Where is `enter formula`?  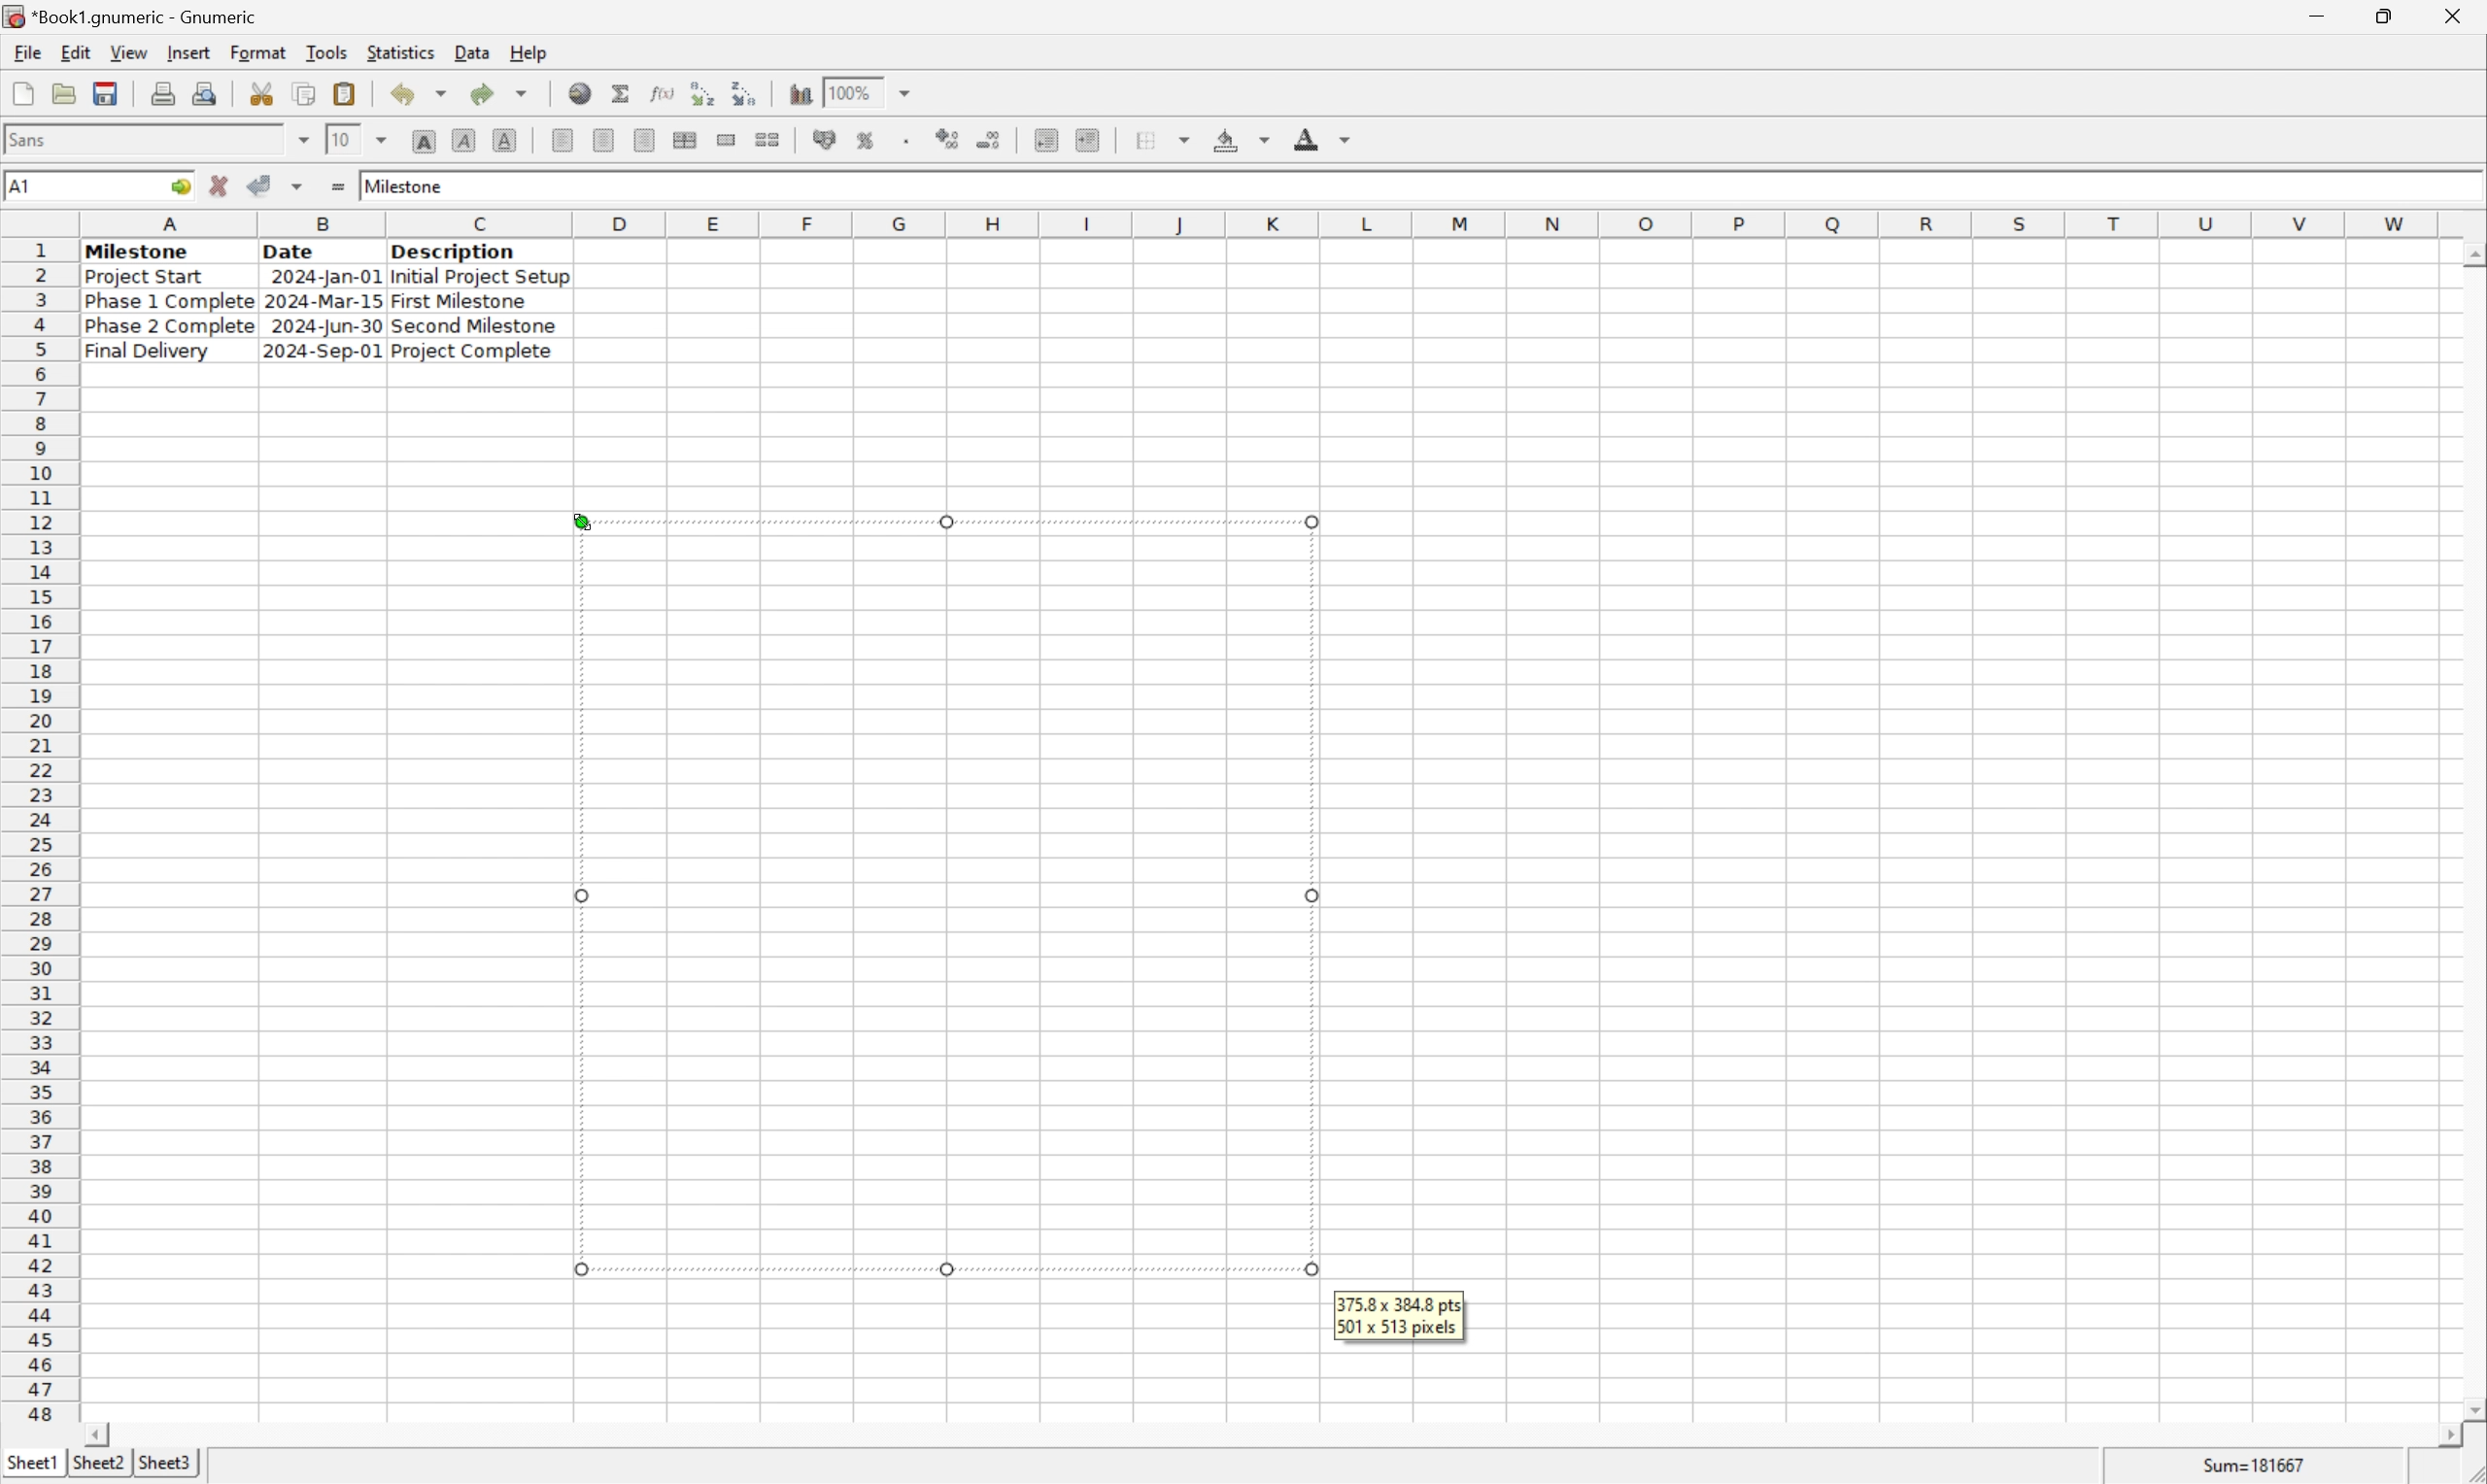 enter formula is located at coordinates (336, 187).